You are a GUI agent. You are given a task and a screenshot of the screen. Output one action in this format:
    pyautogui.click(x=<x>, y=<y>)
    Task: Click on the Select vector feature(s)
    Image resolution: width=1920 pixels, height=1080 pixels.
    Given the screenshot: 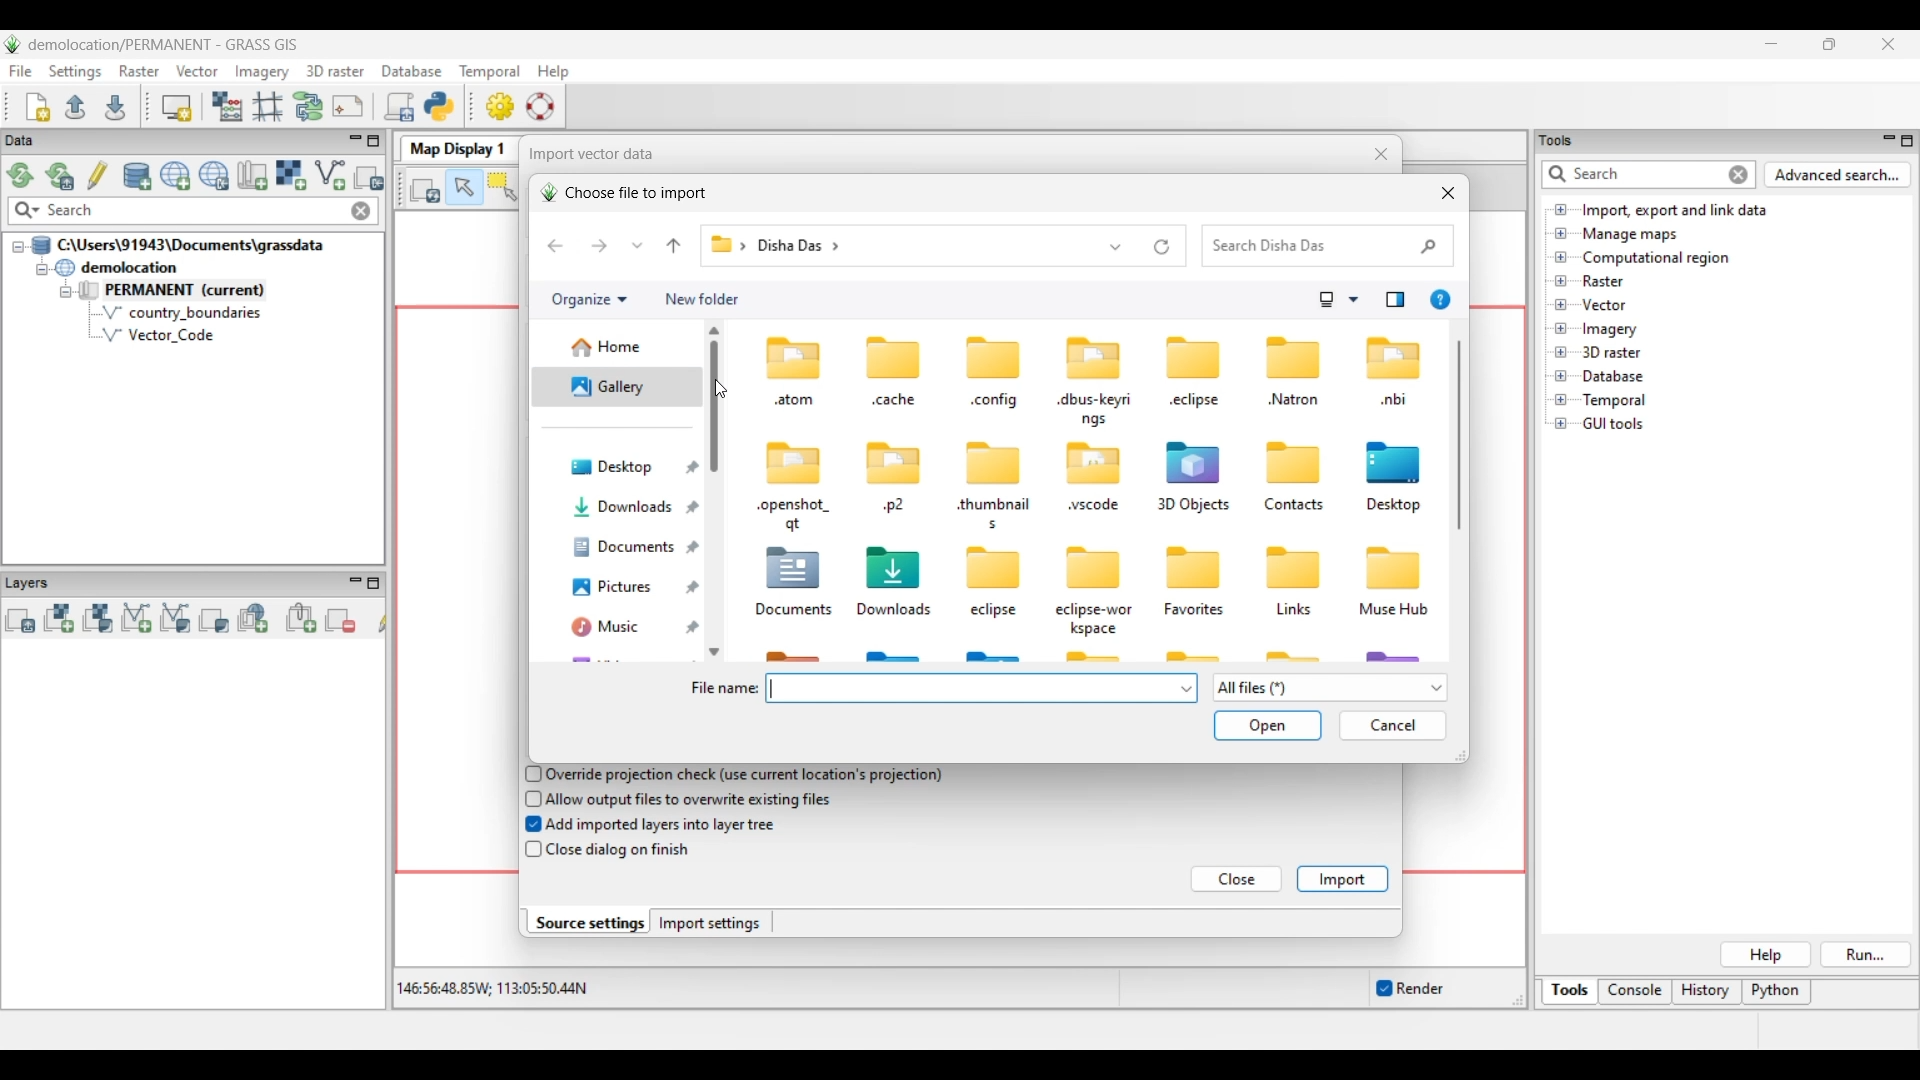 What is the action you would take?
    pyautogui.click(x=502, y=188)
    